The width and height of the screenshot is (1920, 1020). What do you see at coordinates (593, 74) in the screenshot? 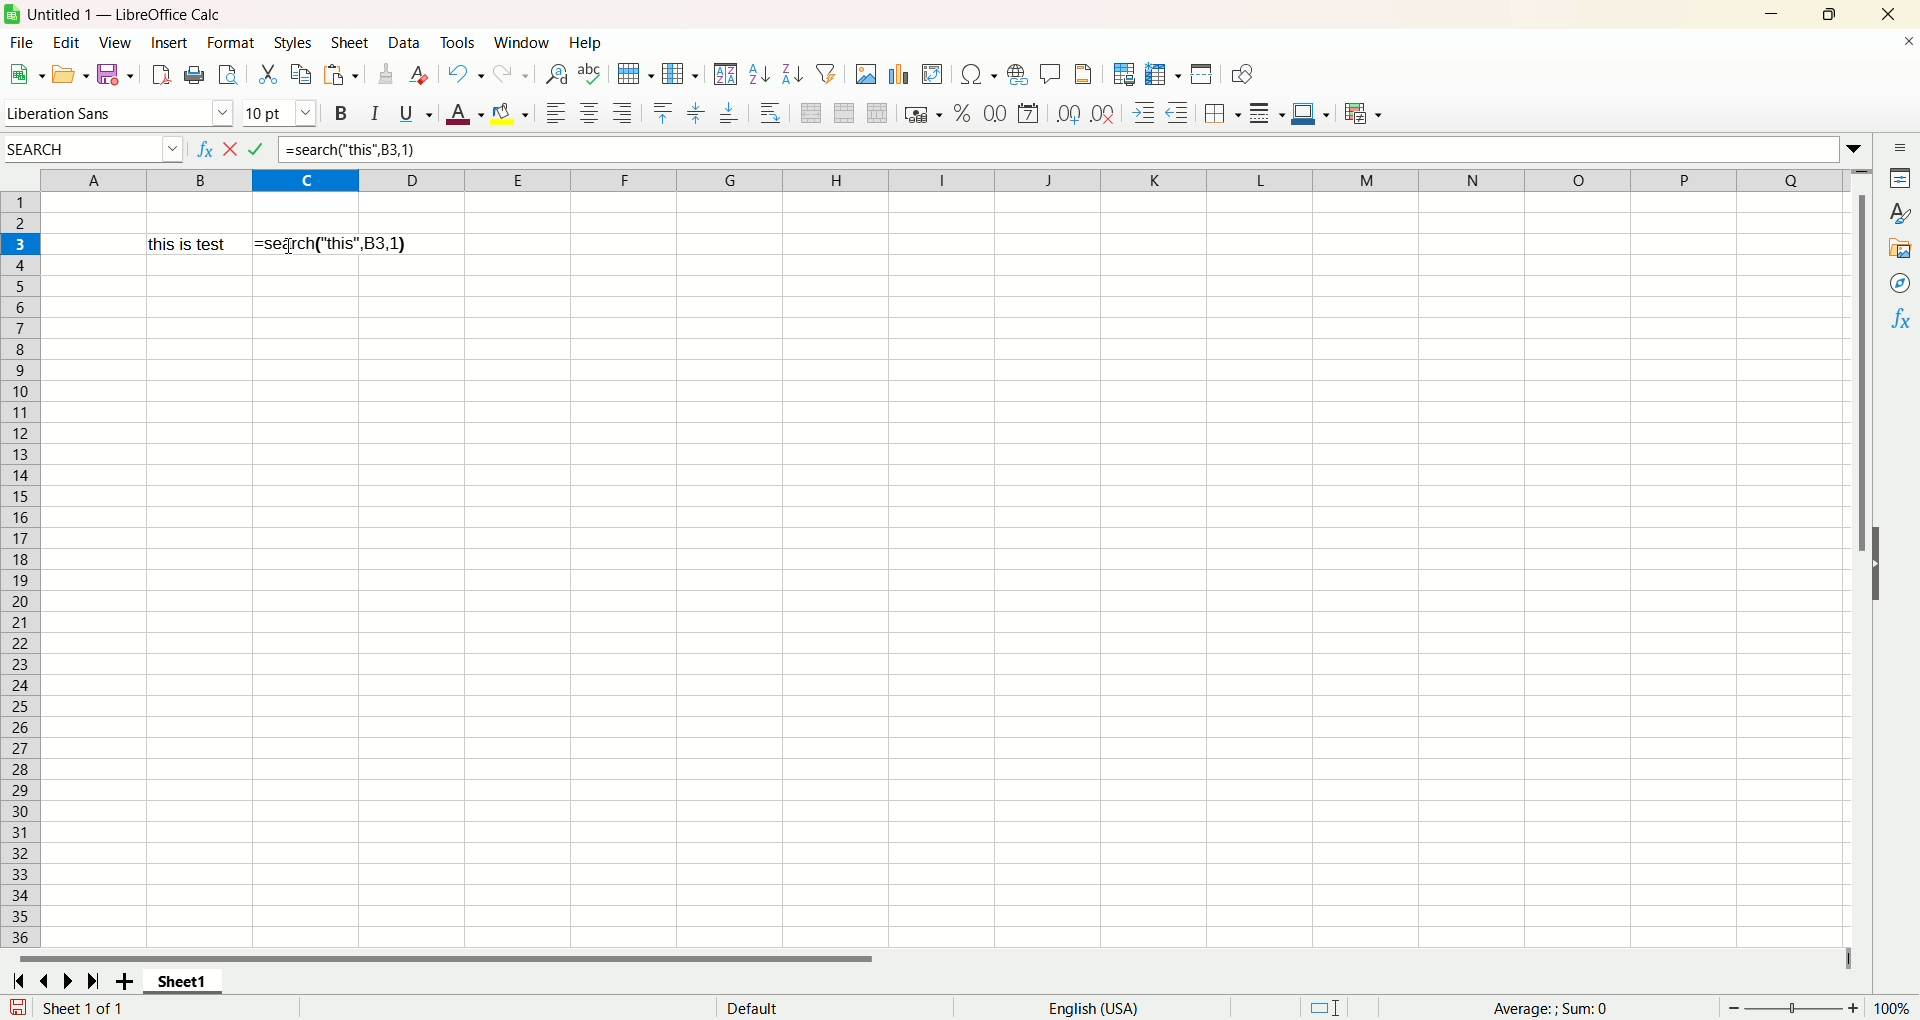
I see `spell check` at bounding box center [593, 74].